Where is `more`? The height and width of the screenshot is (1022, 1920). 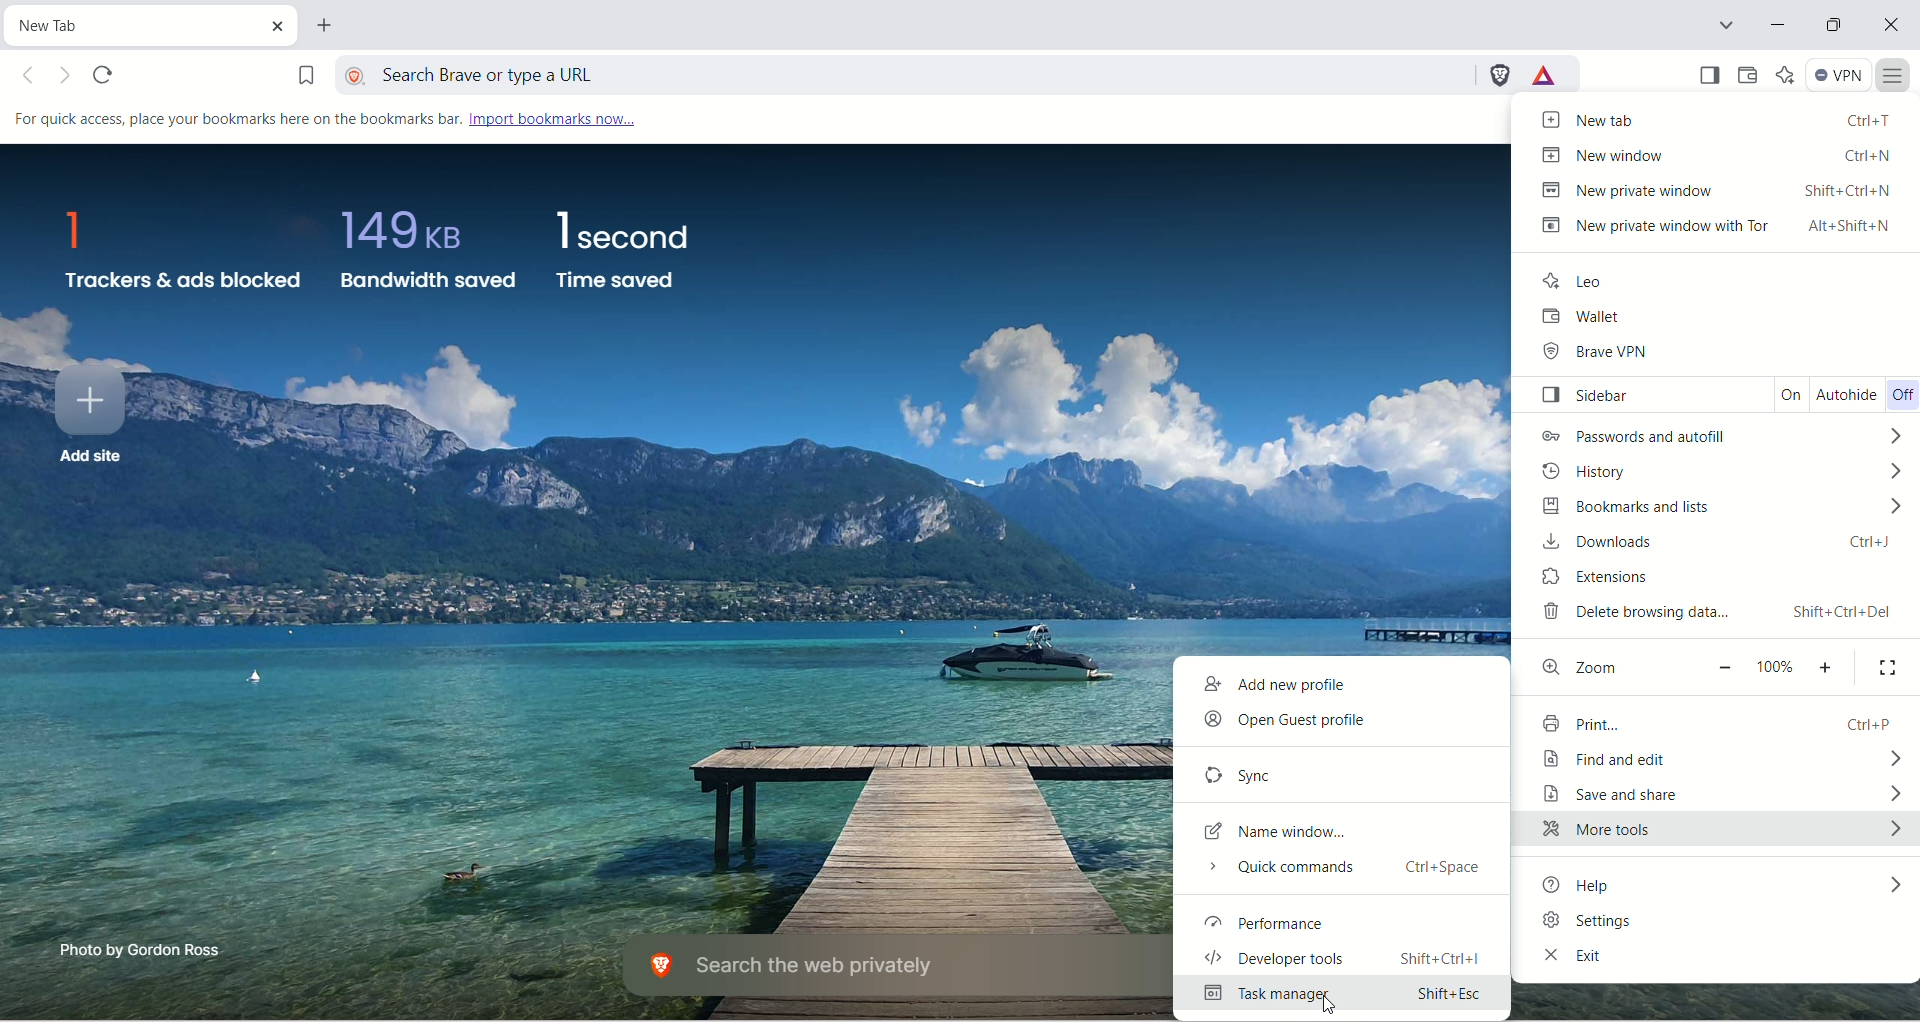
more is located at coordinates (1894, 78).